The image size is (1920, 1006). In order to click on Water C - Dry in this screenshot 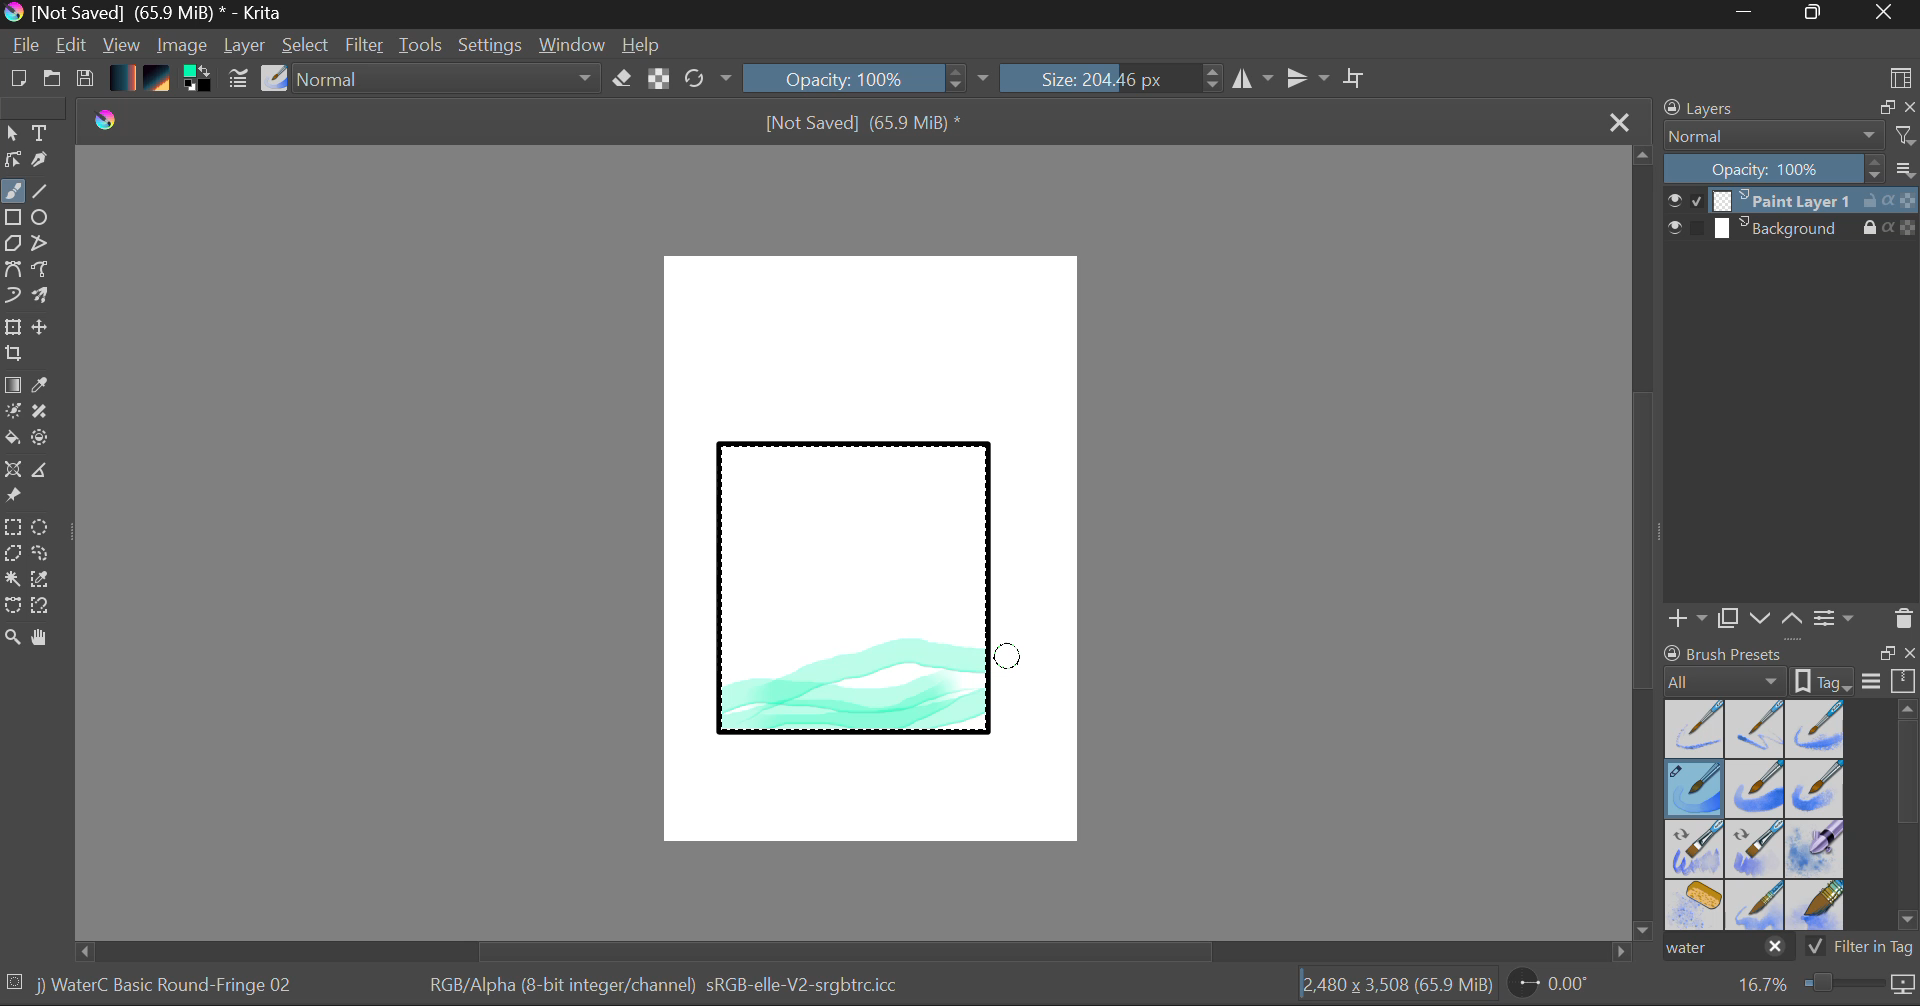, I will do `click(1696, 727)`.